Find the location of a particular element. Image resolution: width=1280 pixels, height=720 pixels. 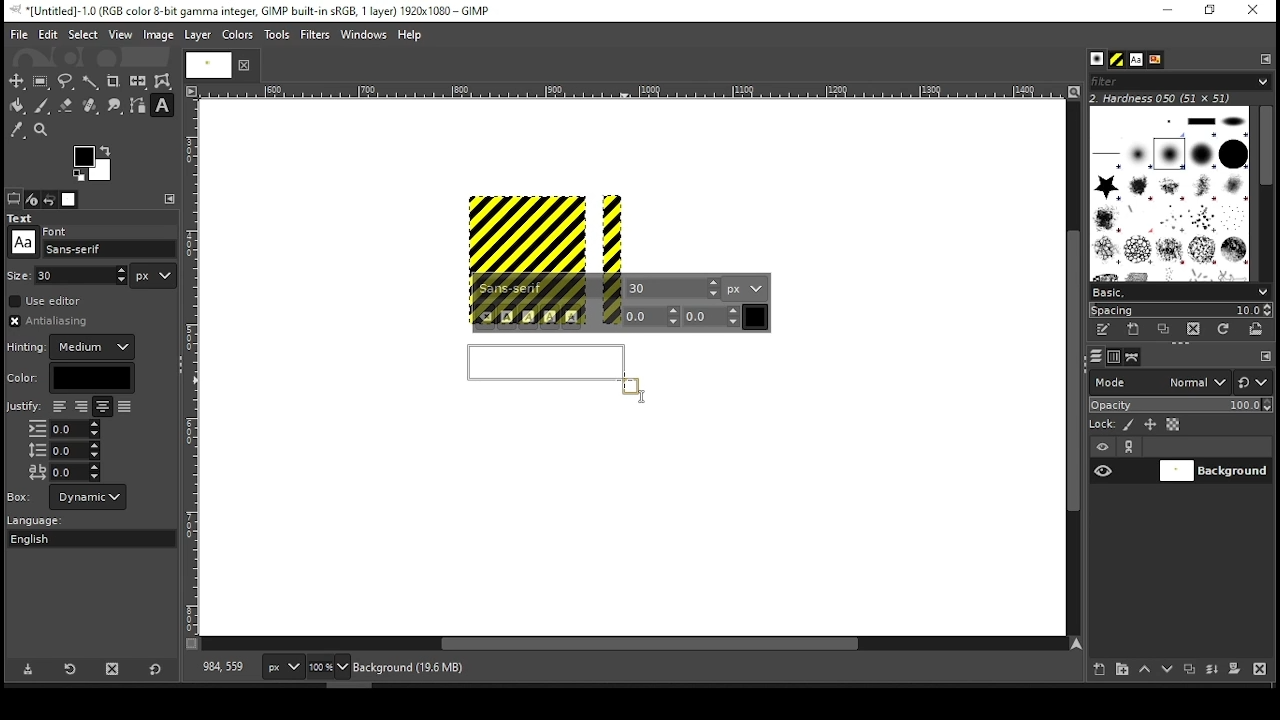

tools is located at coordinates (279, 36).